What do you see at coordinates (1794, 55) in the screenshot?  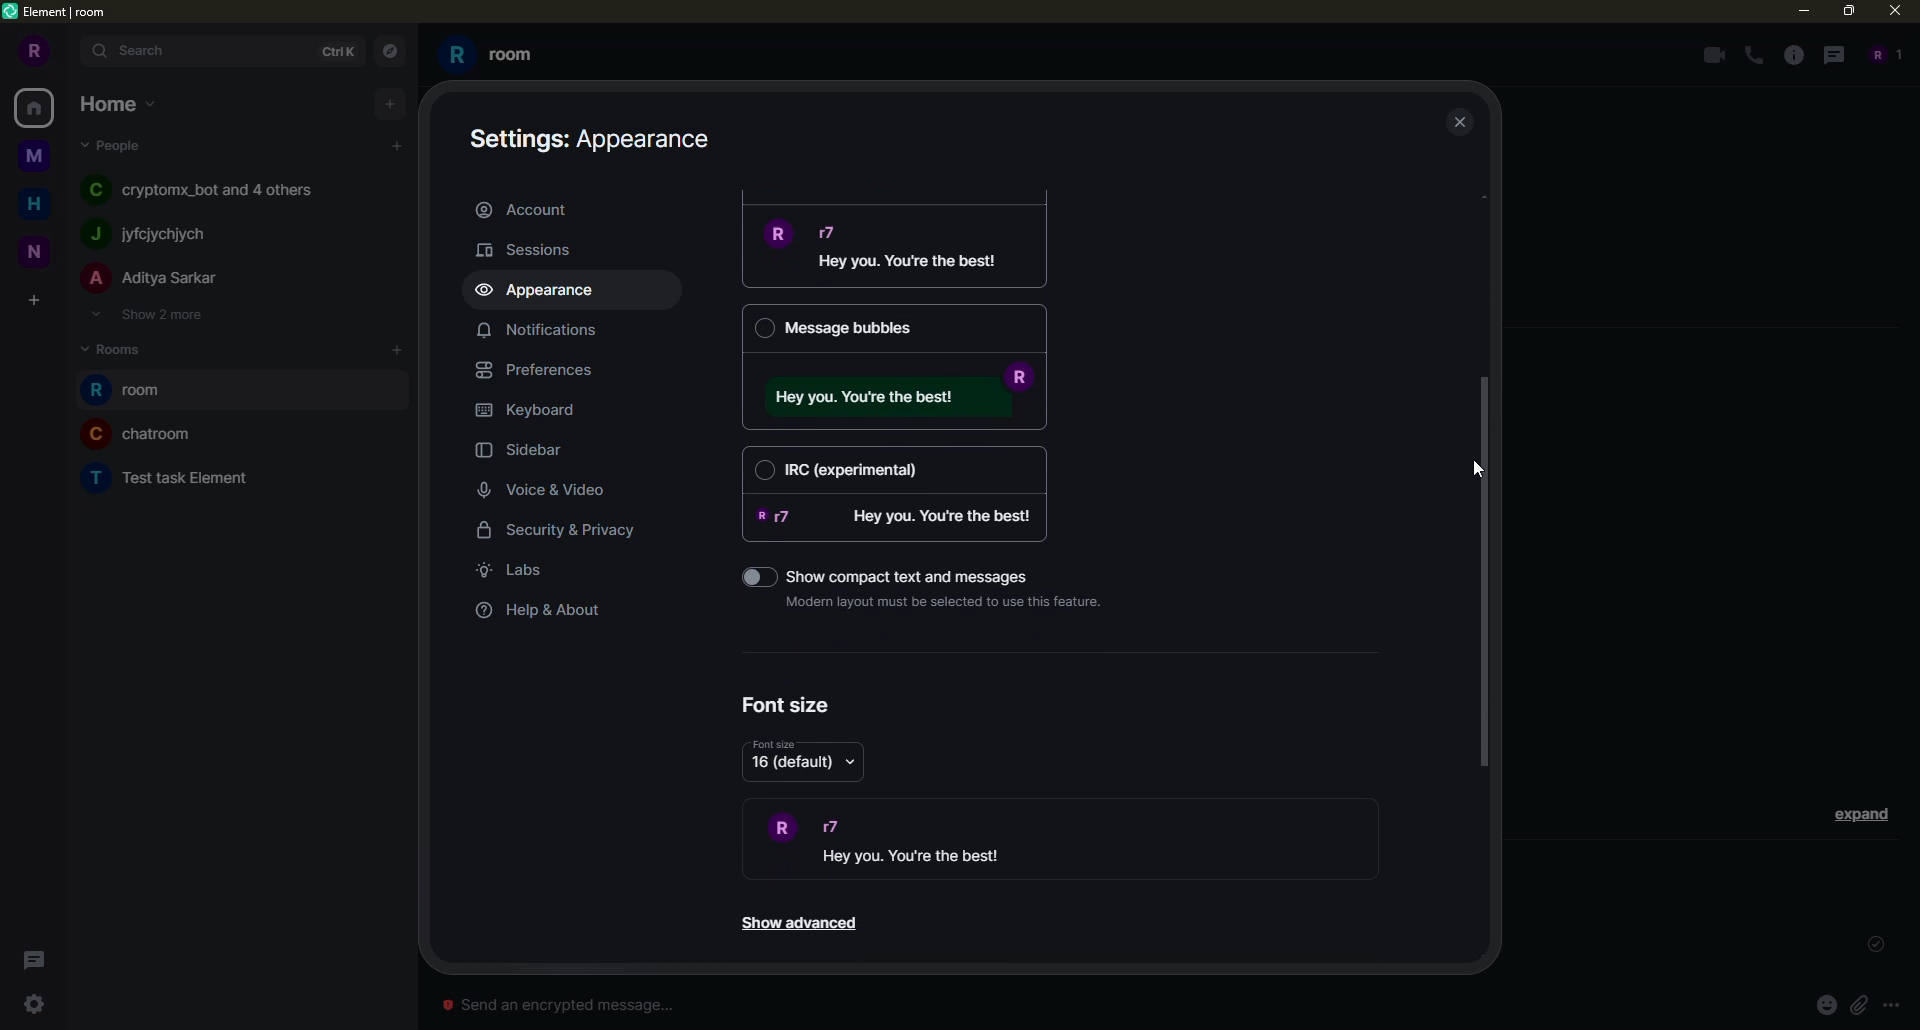 I see `info` at bounding box center [1794, 55].